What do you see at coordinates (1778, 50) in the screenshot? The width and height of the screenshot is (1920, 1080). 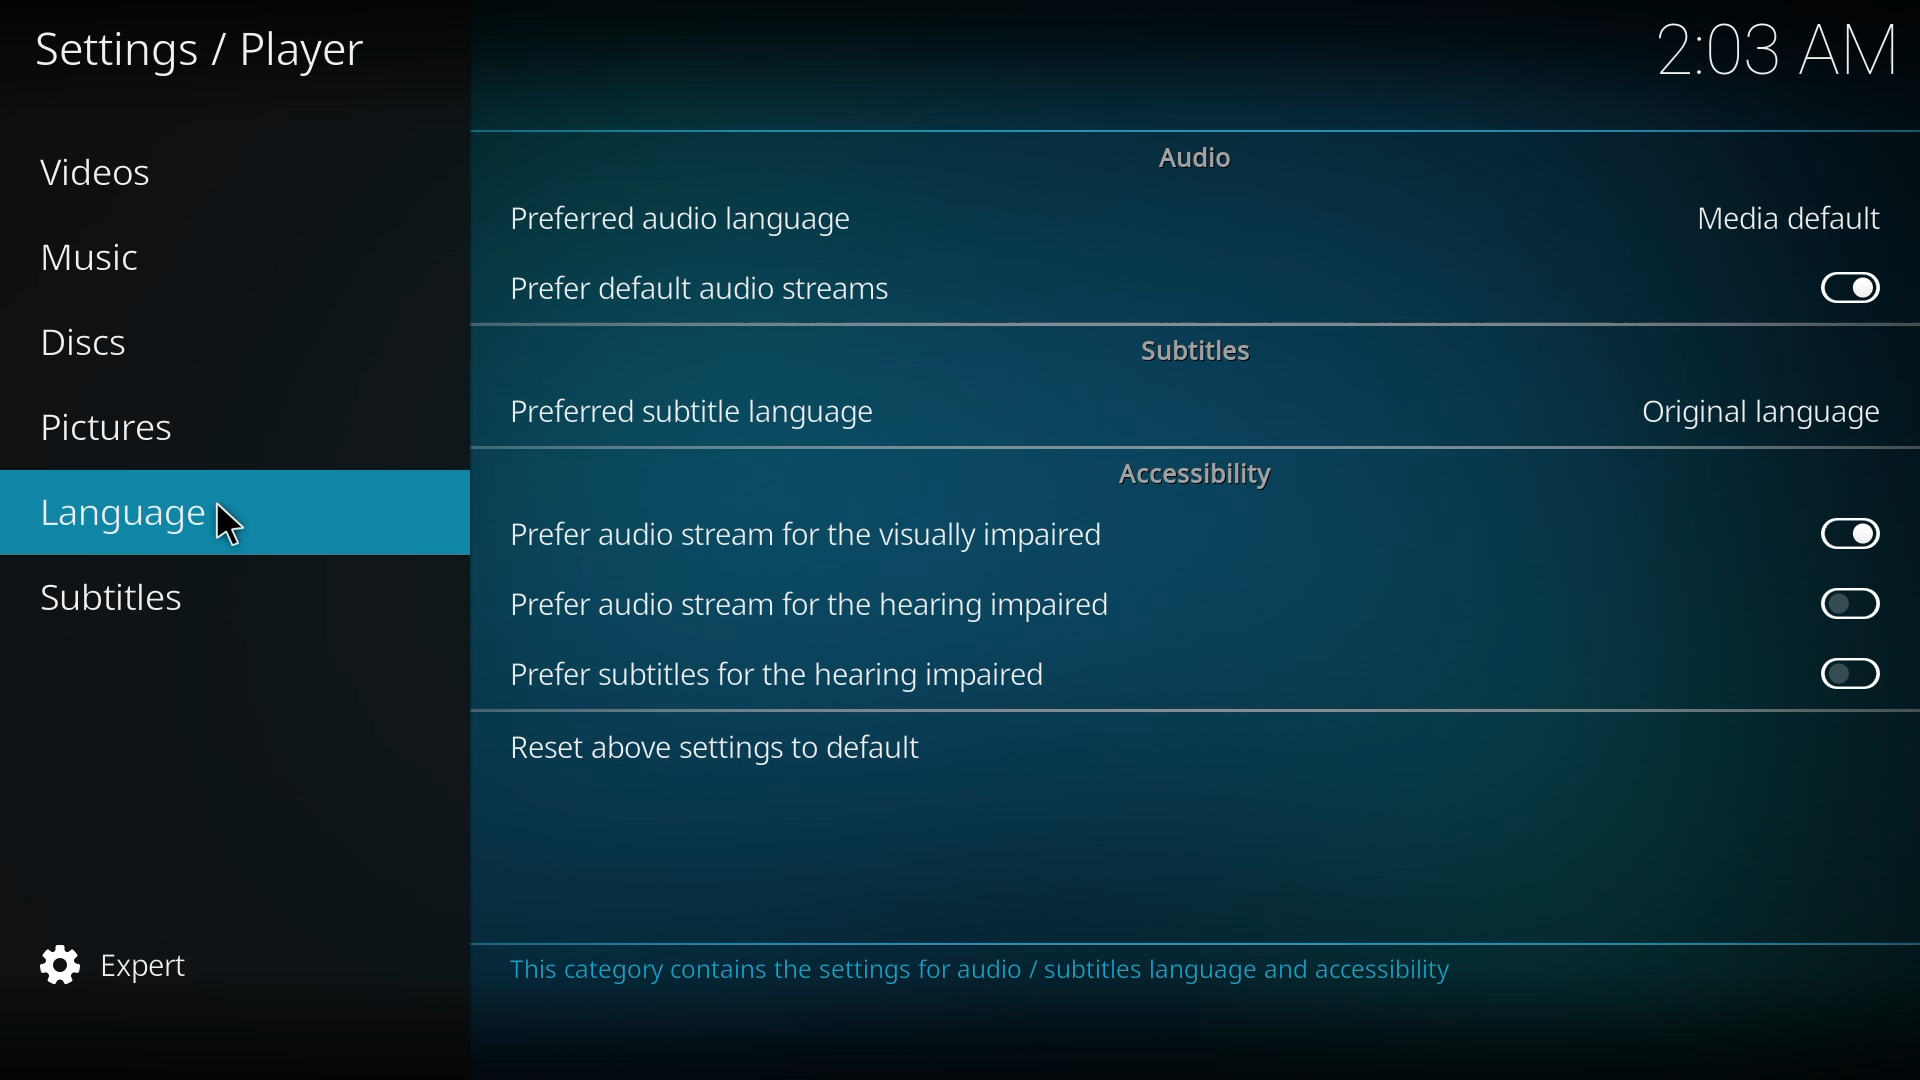 I see `time` at bounding box center [1778, 50].